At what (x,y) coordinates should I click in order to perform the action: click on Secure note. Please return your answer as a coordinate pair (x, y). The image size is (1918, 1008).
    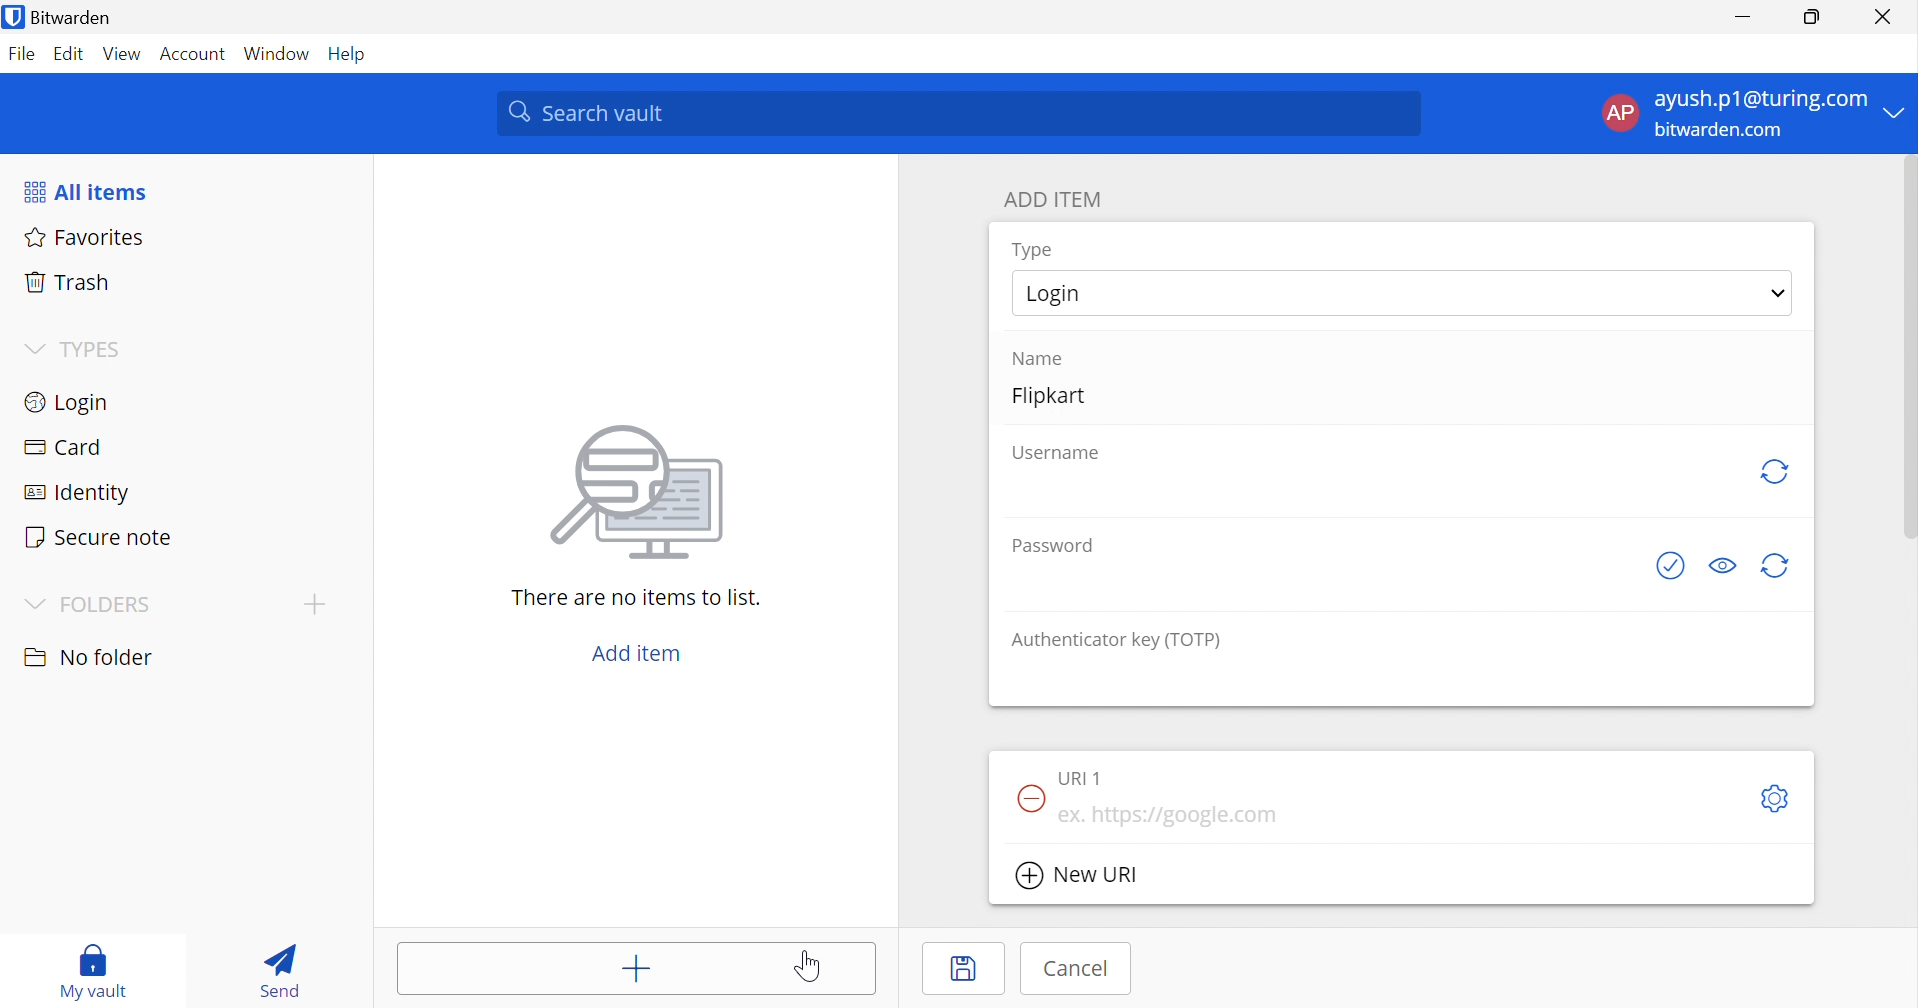
    Looking at the image, I should click on (101, 540).